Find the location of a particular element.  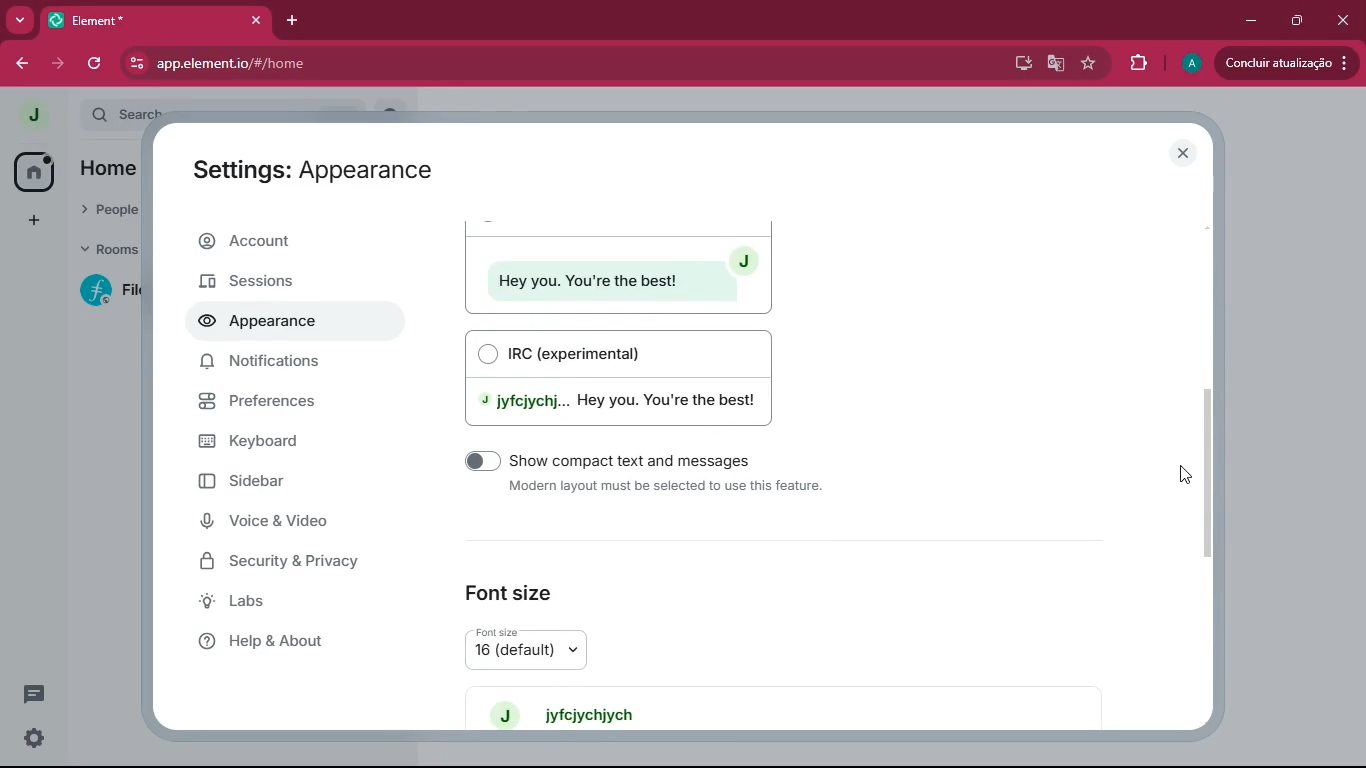

back is located at coordinates (23, 65).